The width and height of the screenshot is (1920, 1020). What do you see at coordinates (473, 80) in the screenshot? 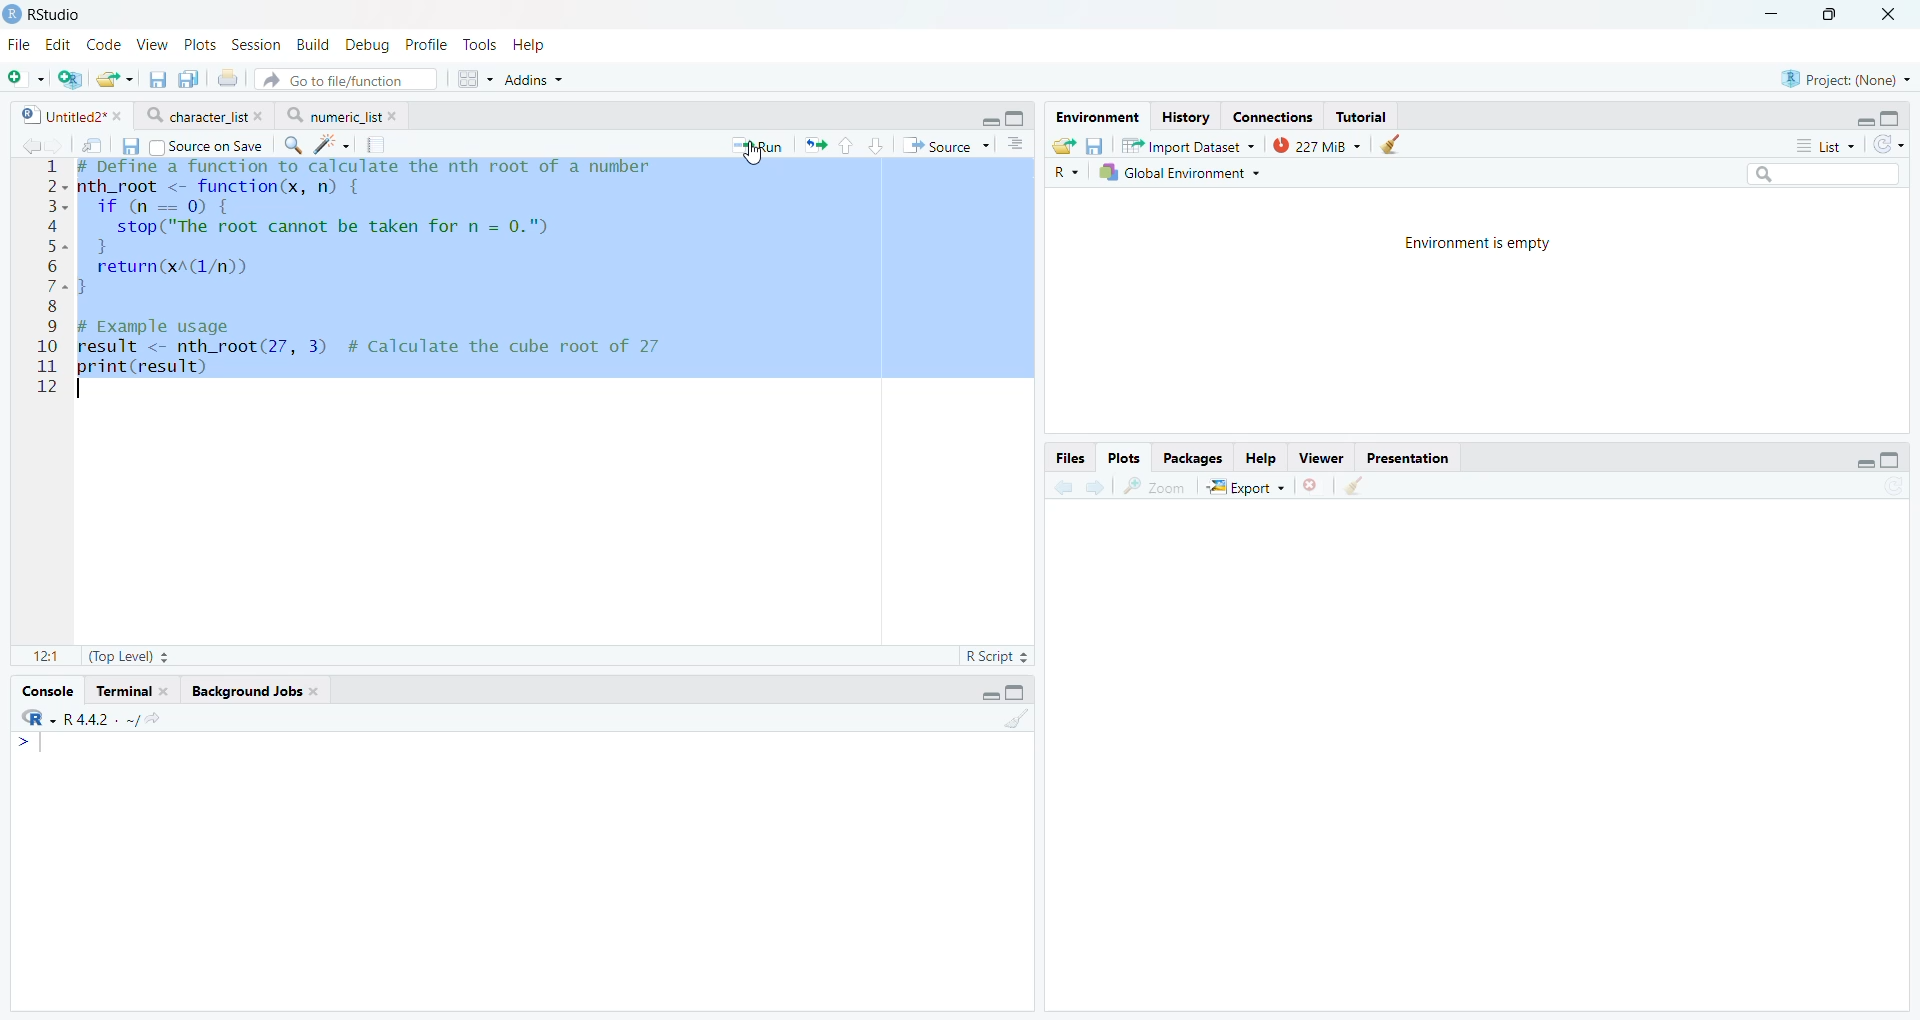
I see `Workspace panes` at bounding box center [473, 80].